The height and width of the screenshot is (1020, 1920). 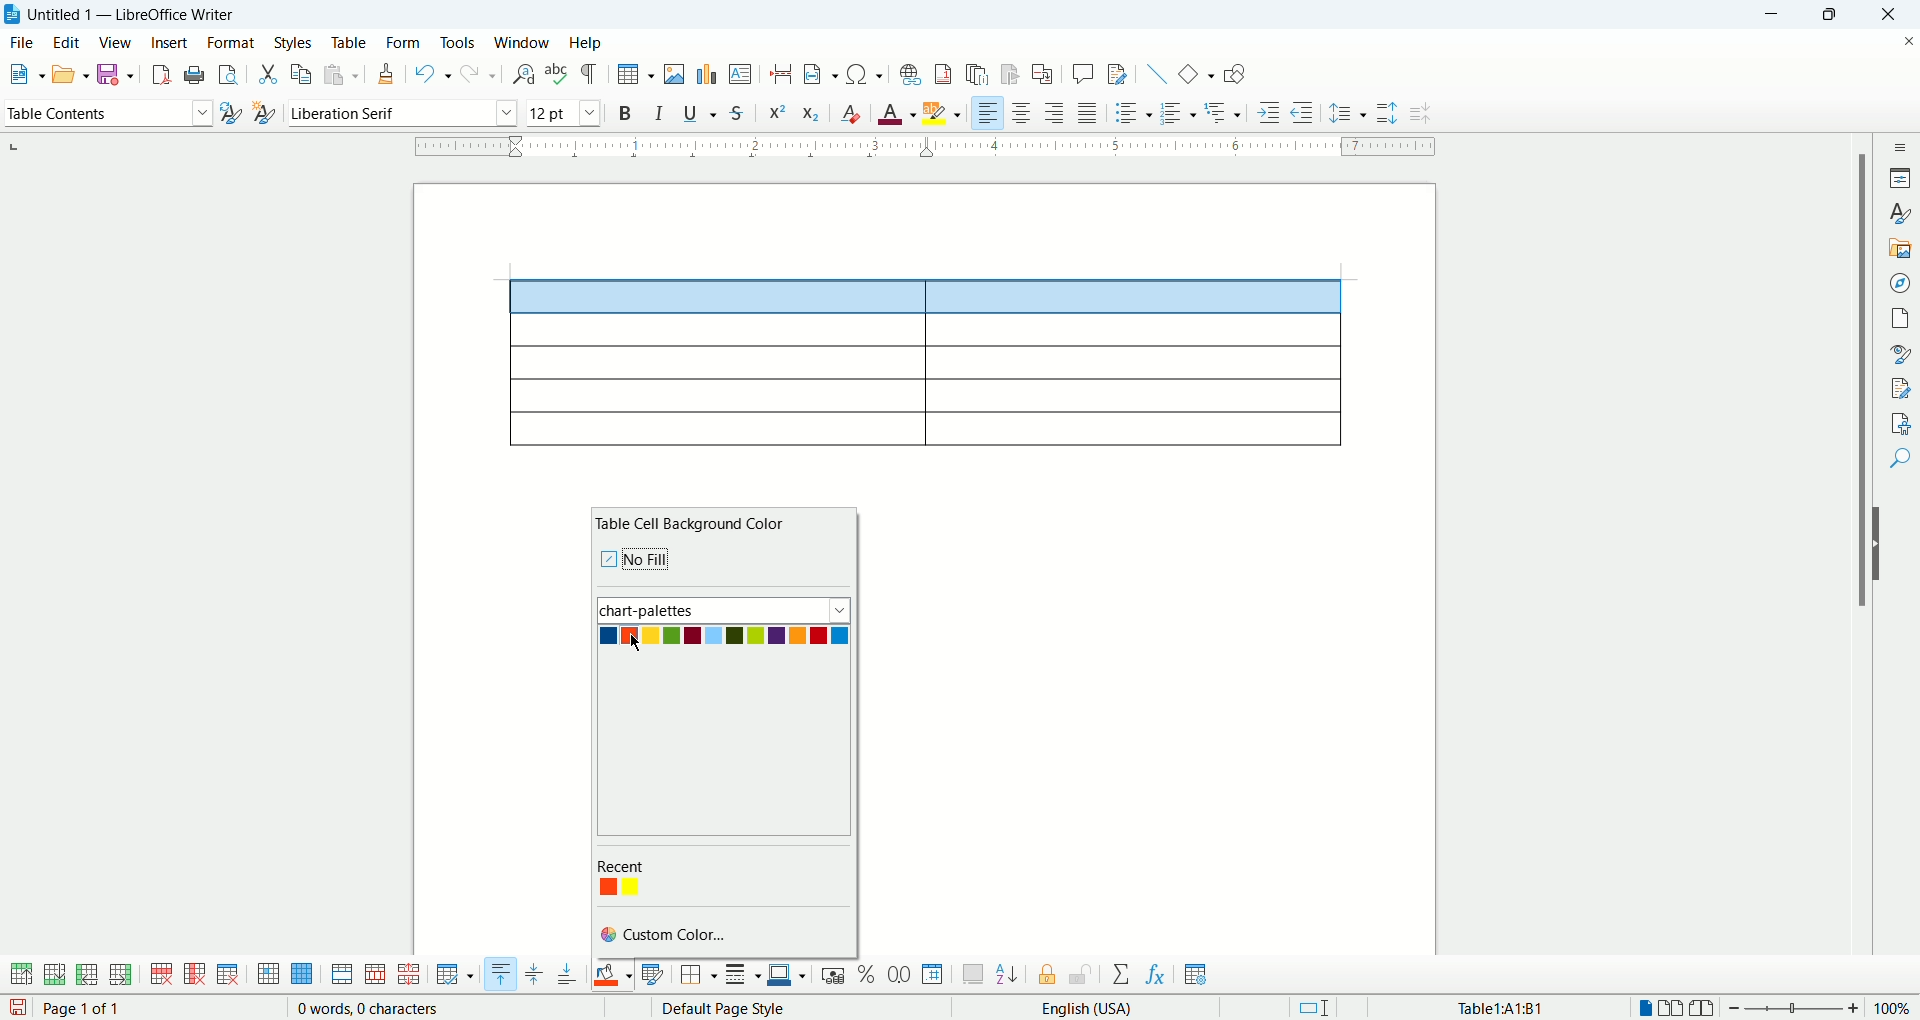 I want to click on bold, so click(x=628, y=112).